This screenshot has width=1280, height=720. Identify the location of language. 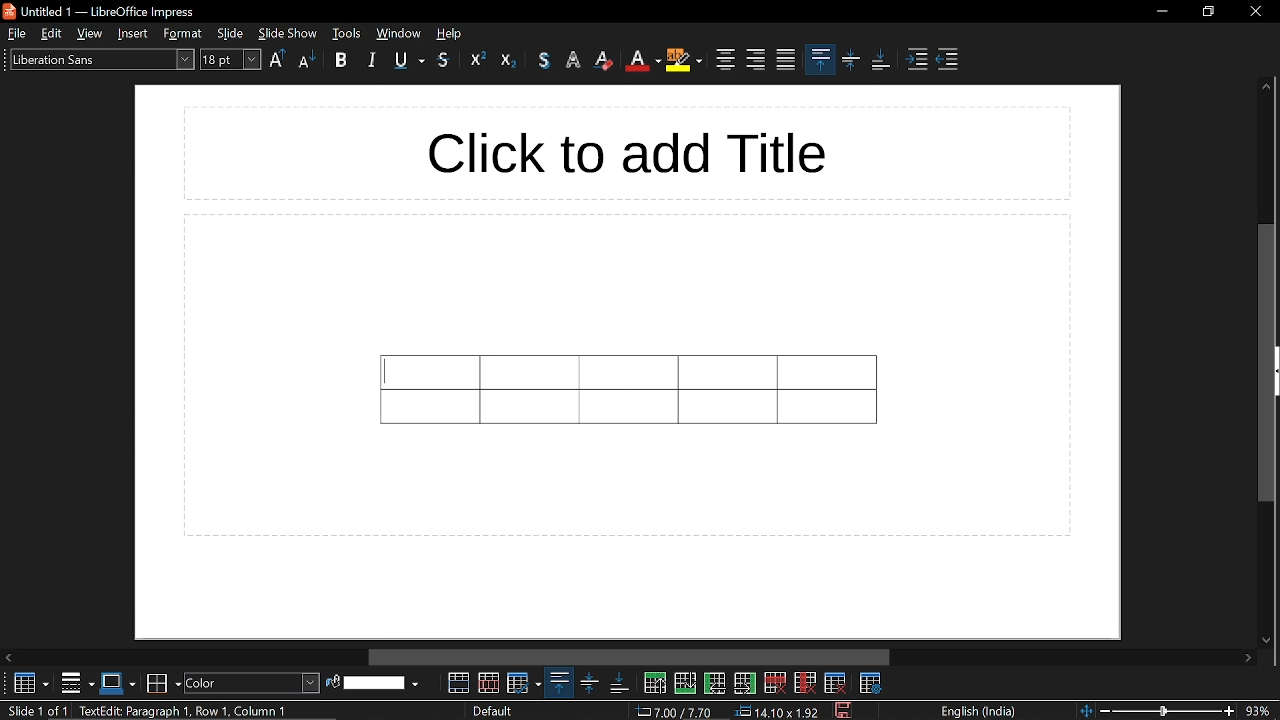
(974, 710).